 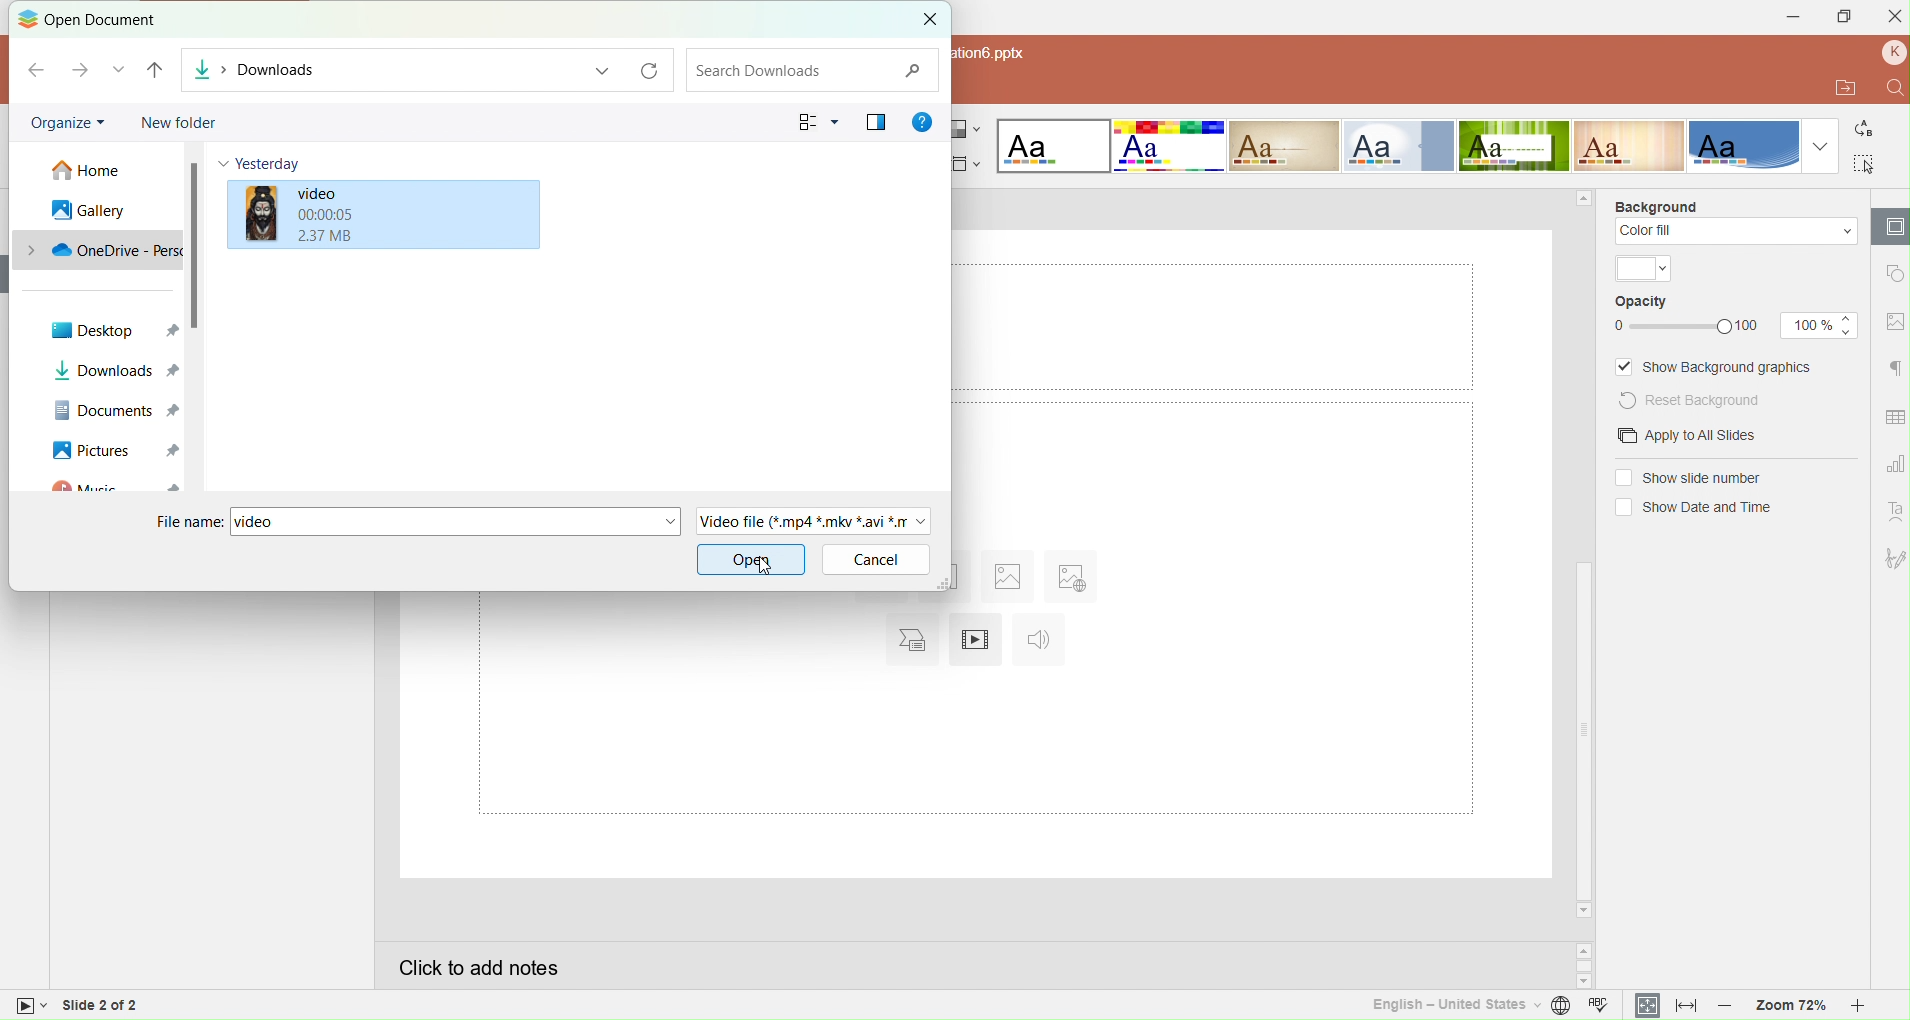 What do you see at coordinates (1891, 88) in the screenshot?
I see `Find` at bounding box center [1891, 88].